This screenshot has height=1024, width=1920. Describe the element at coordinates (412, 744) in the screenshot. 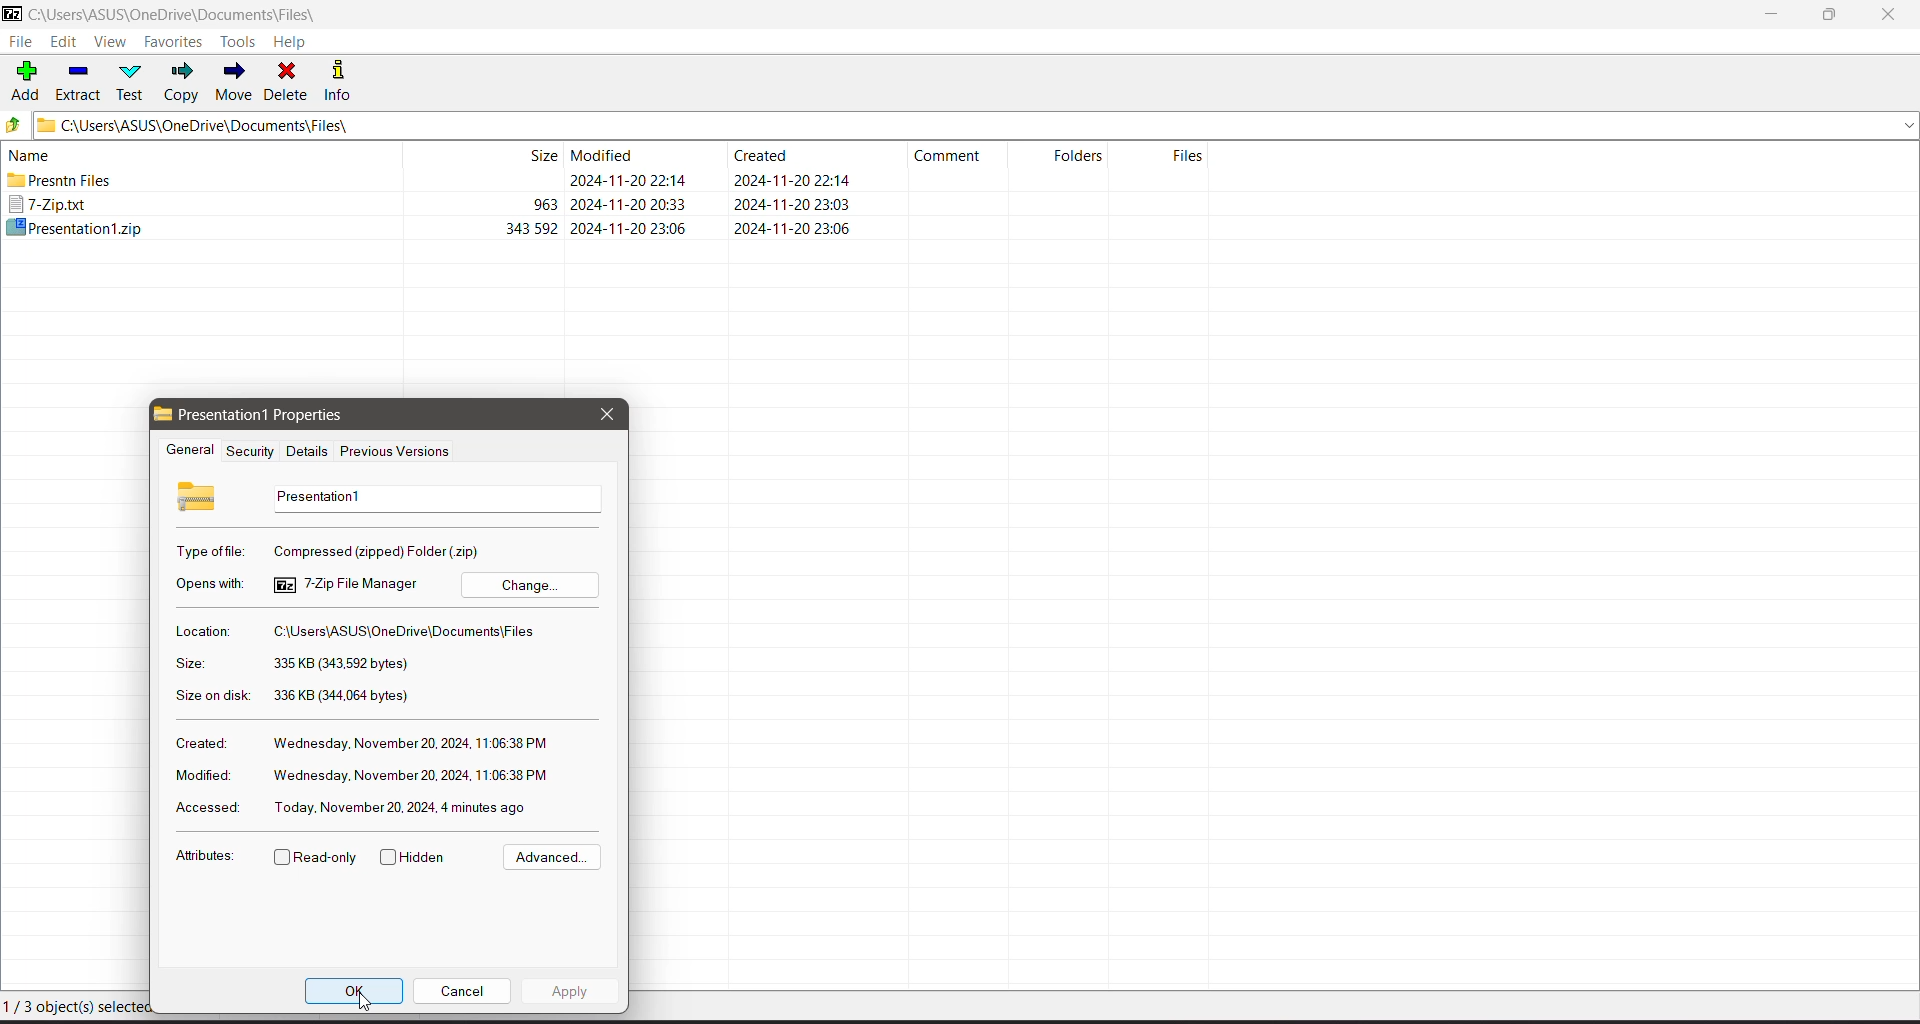

I see `Created Day, Date, Year and time of the selected file` at that location.